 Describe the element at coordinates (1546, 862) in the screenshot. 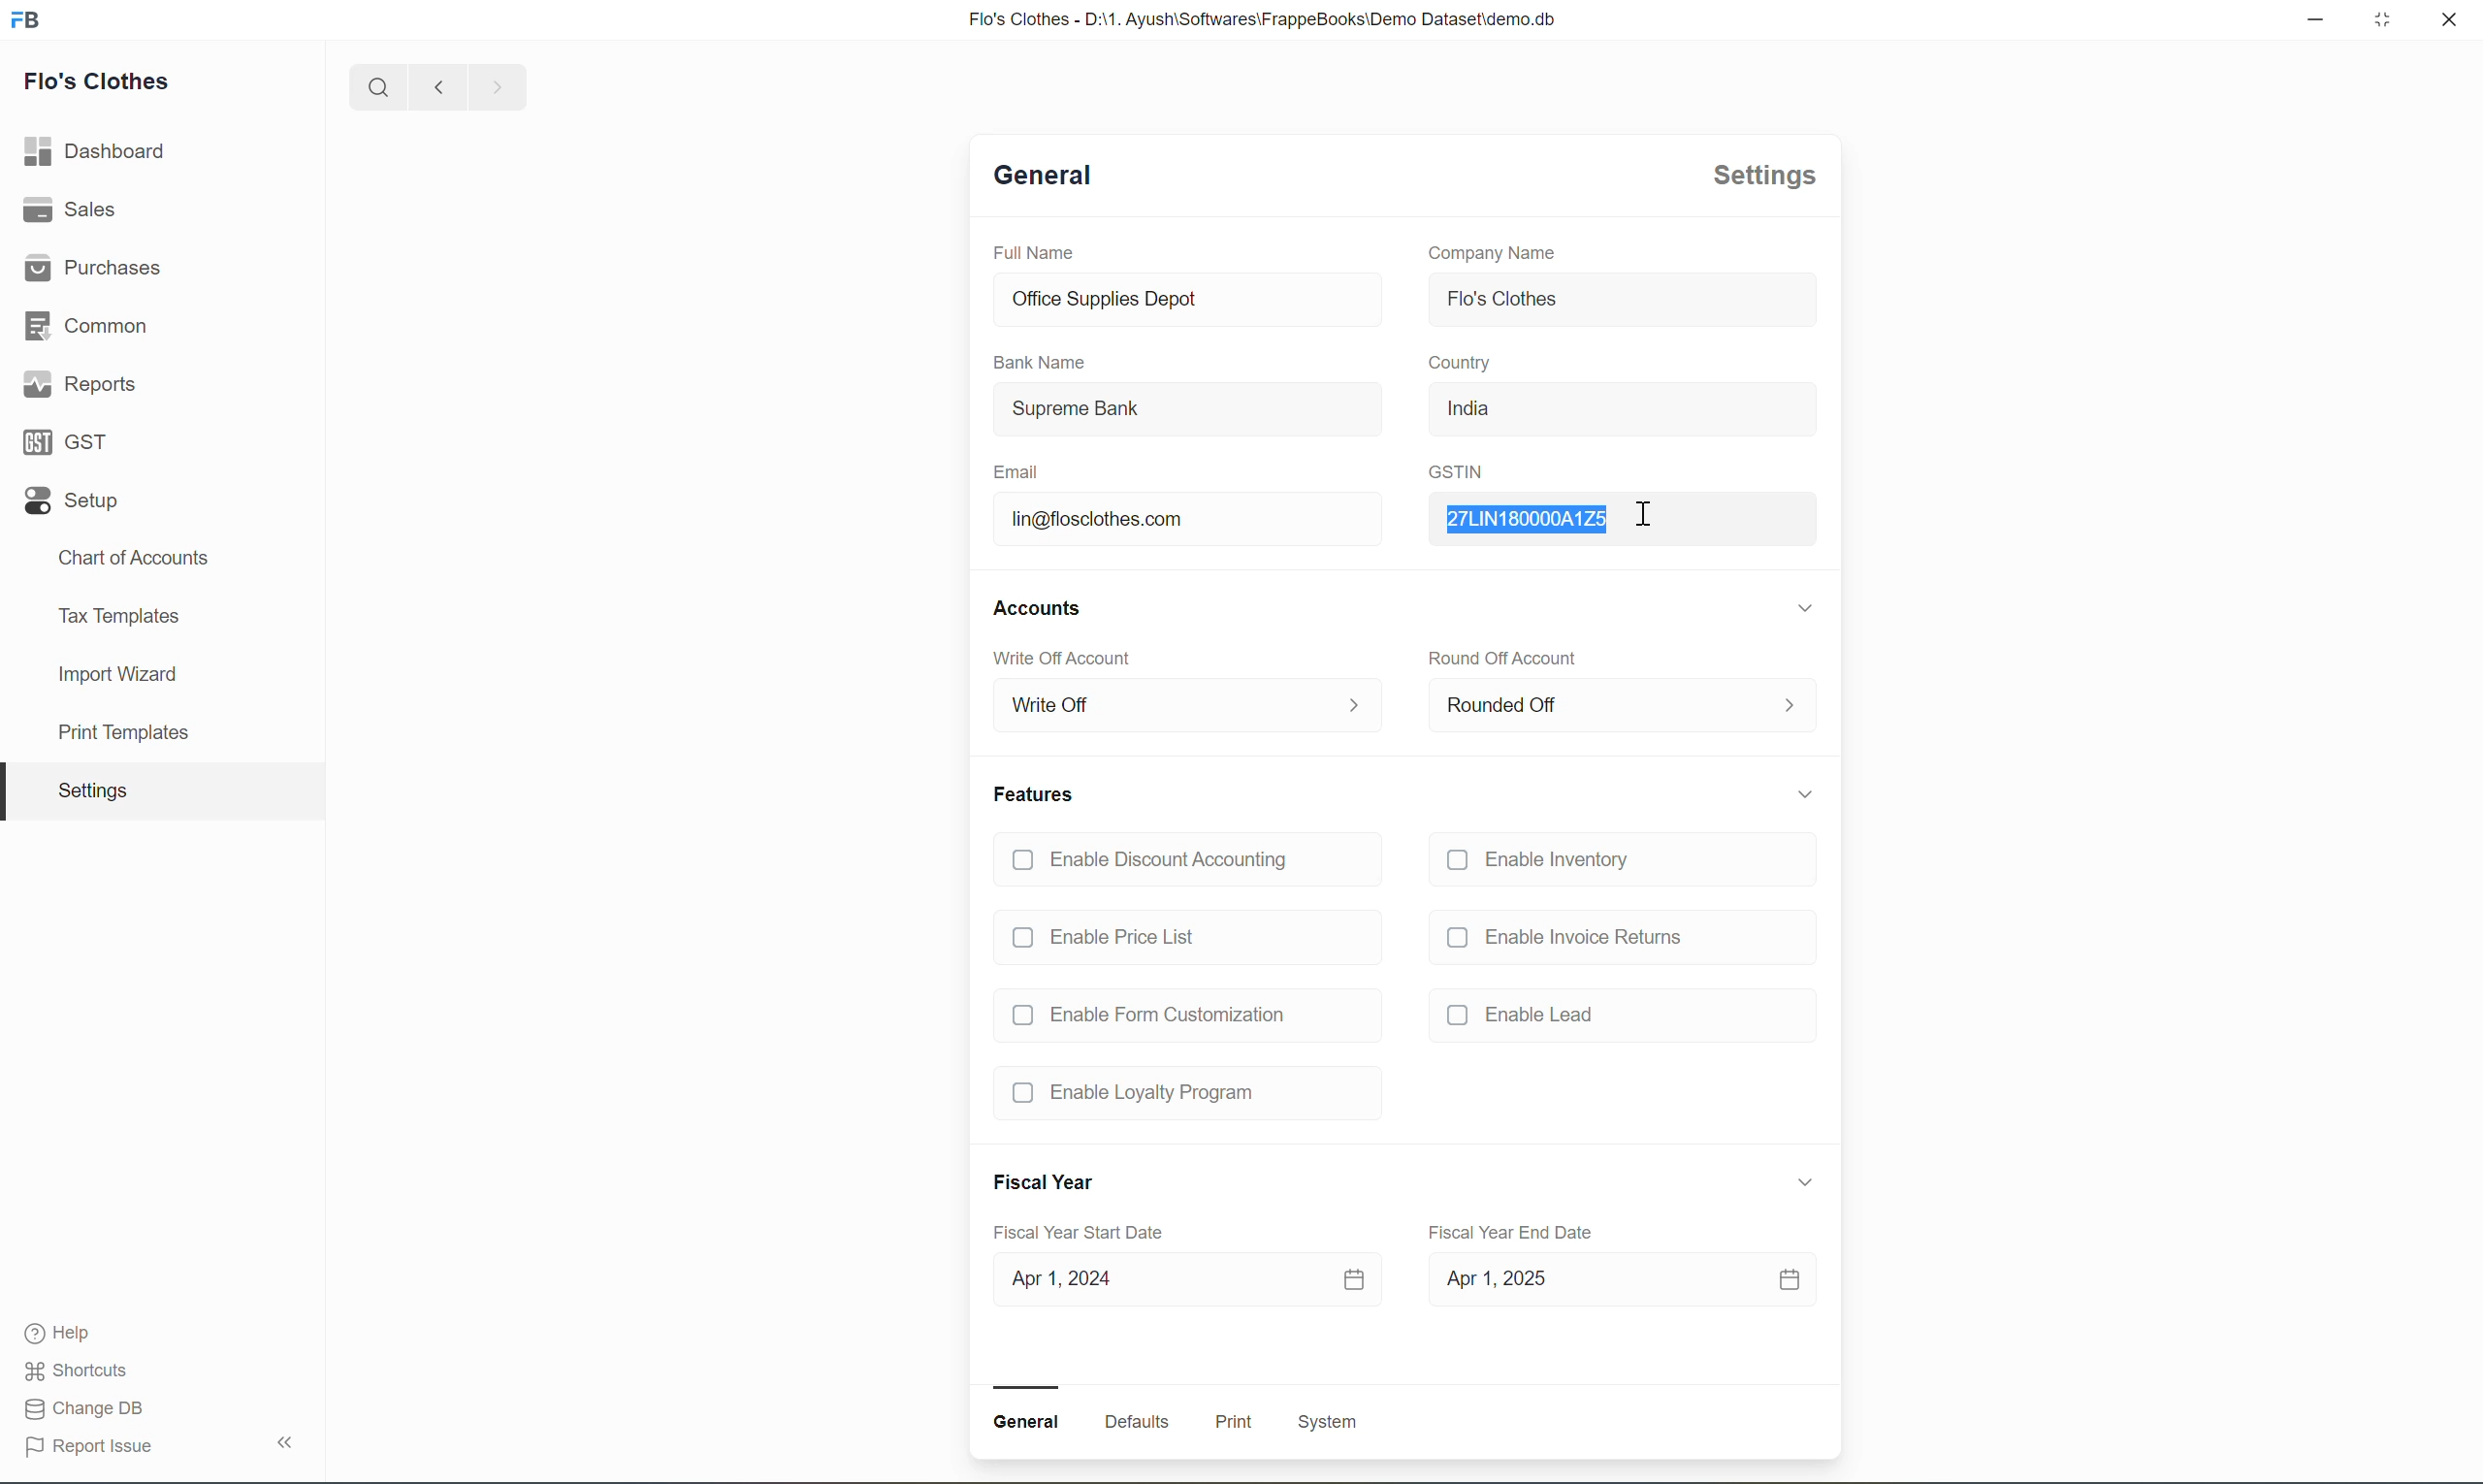

I see `Enable Inventory` at that location.